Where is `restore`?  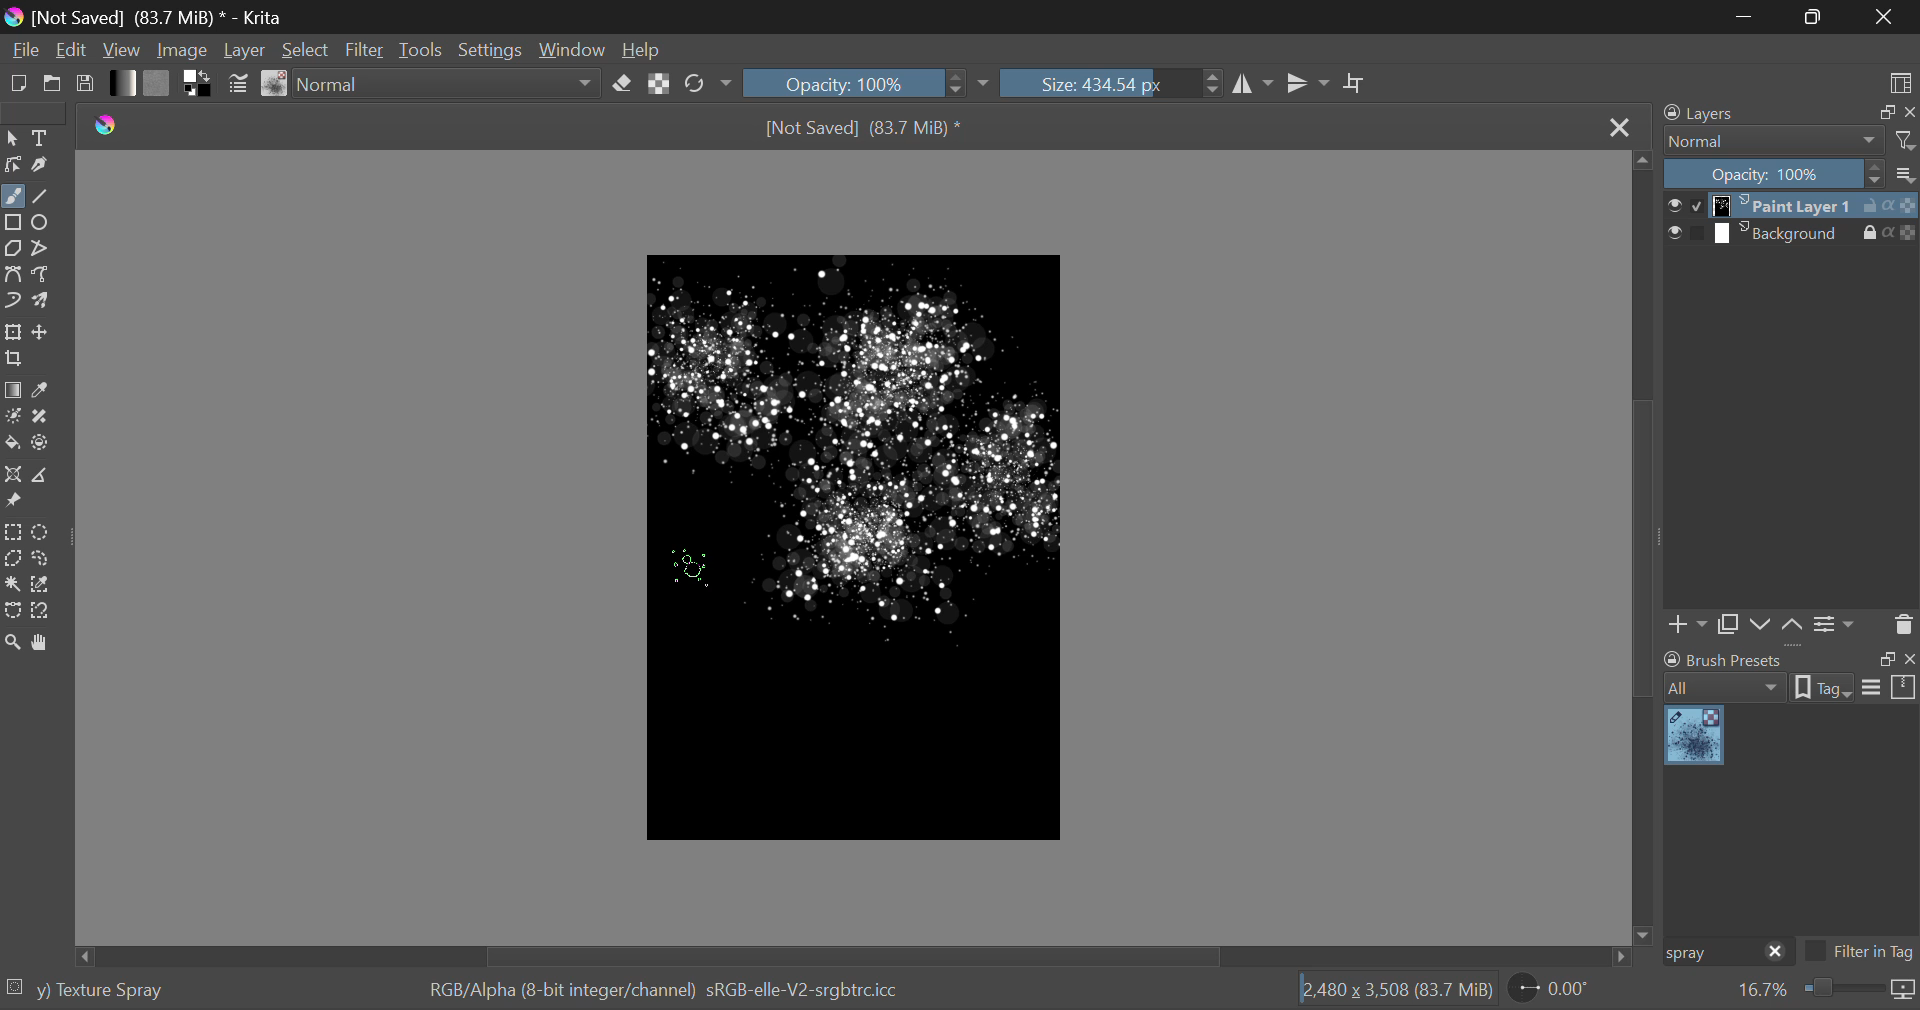 restore is located at coordinates (1883, 113).